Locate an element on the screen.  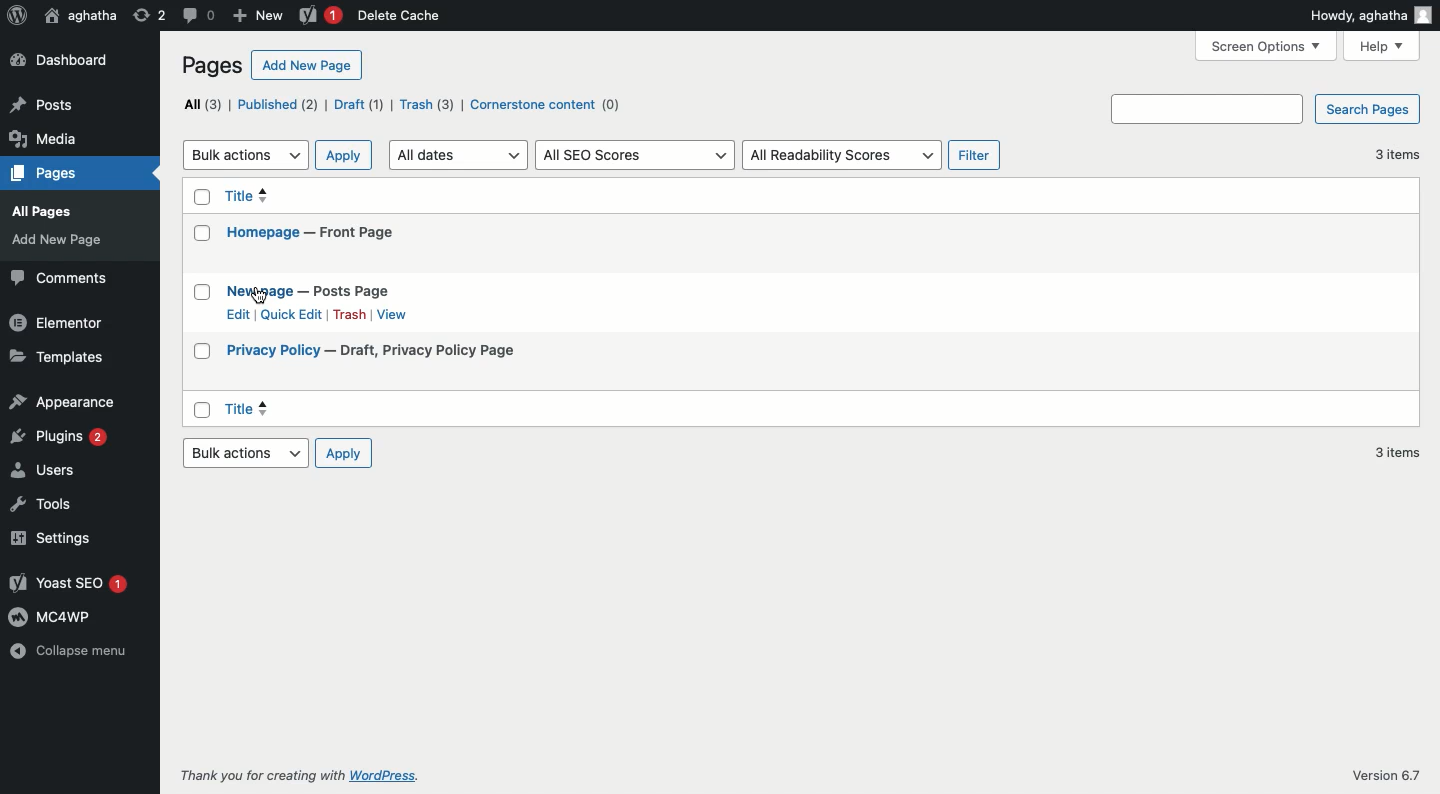
Media is located at coordinates (73, 210).